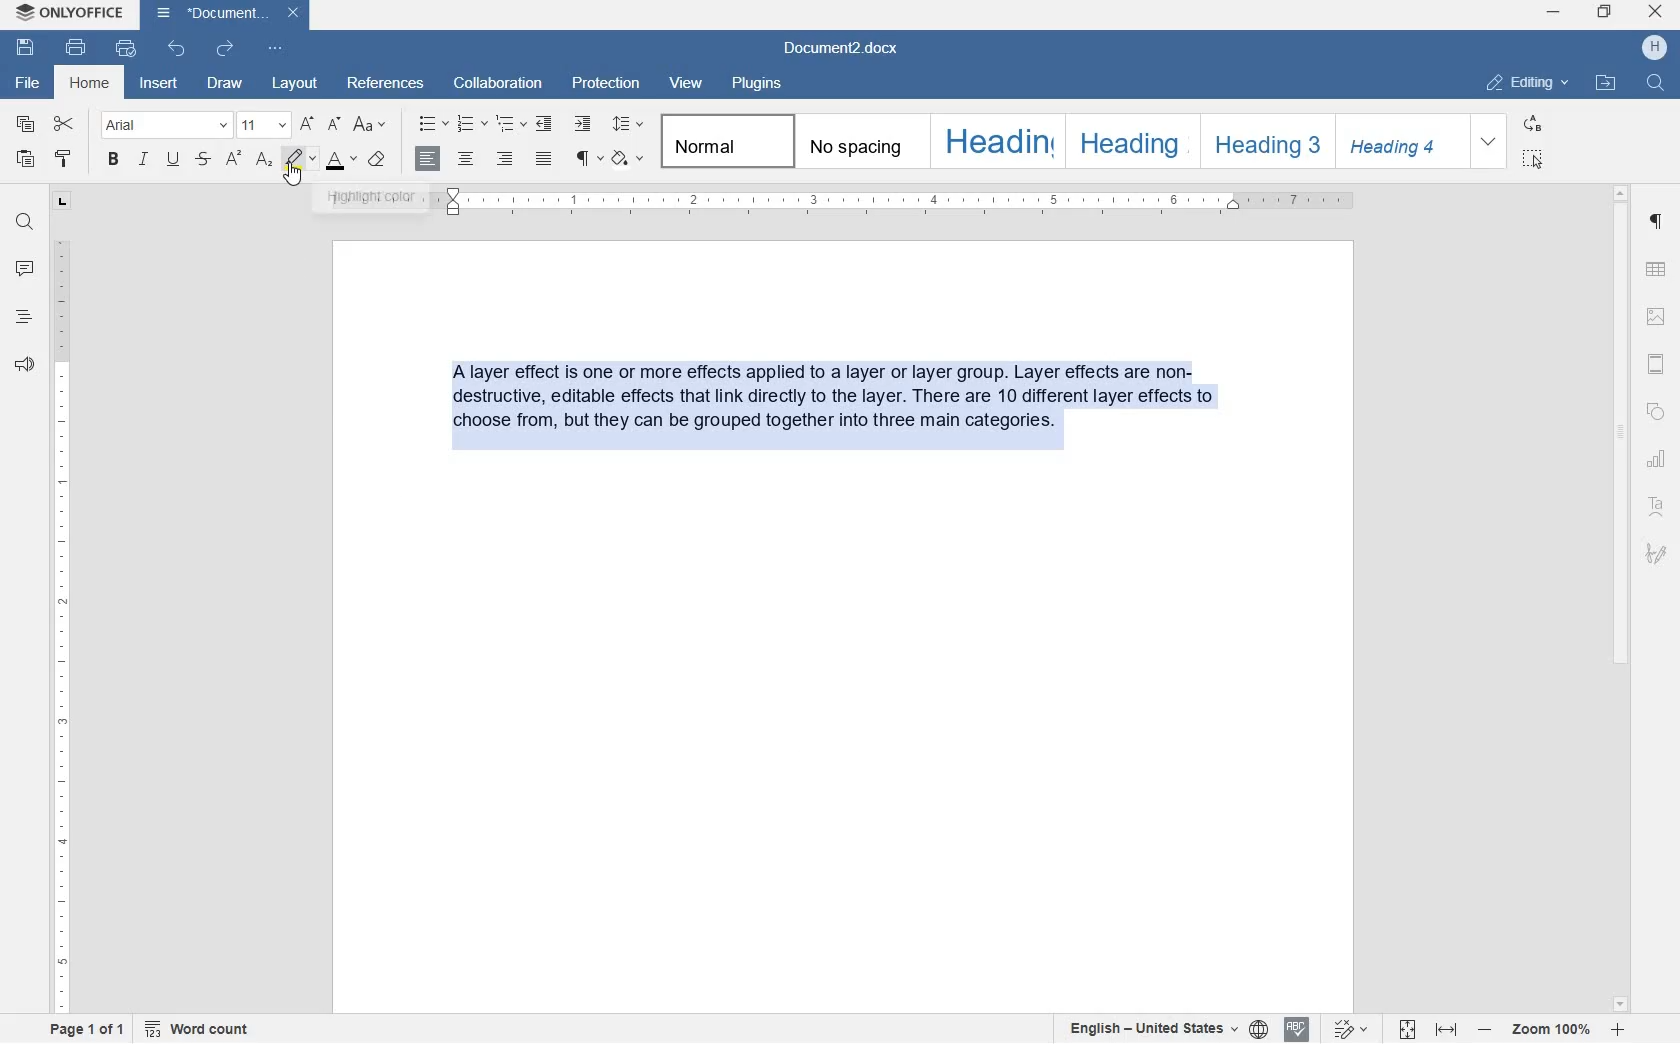  What do you see at coordinates (1656, 270) in the screenshot?
I see `table` at bounding box center [1656, 270].